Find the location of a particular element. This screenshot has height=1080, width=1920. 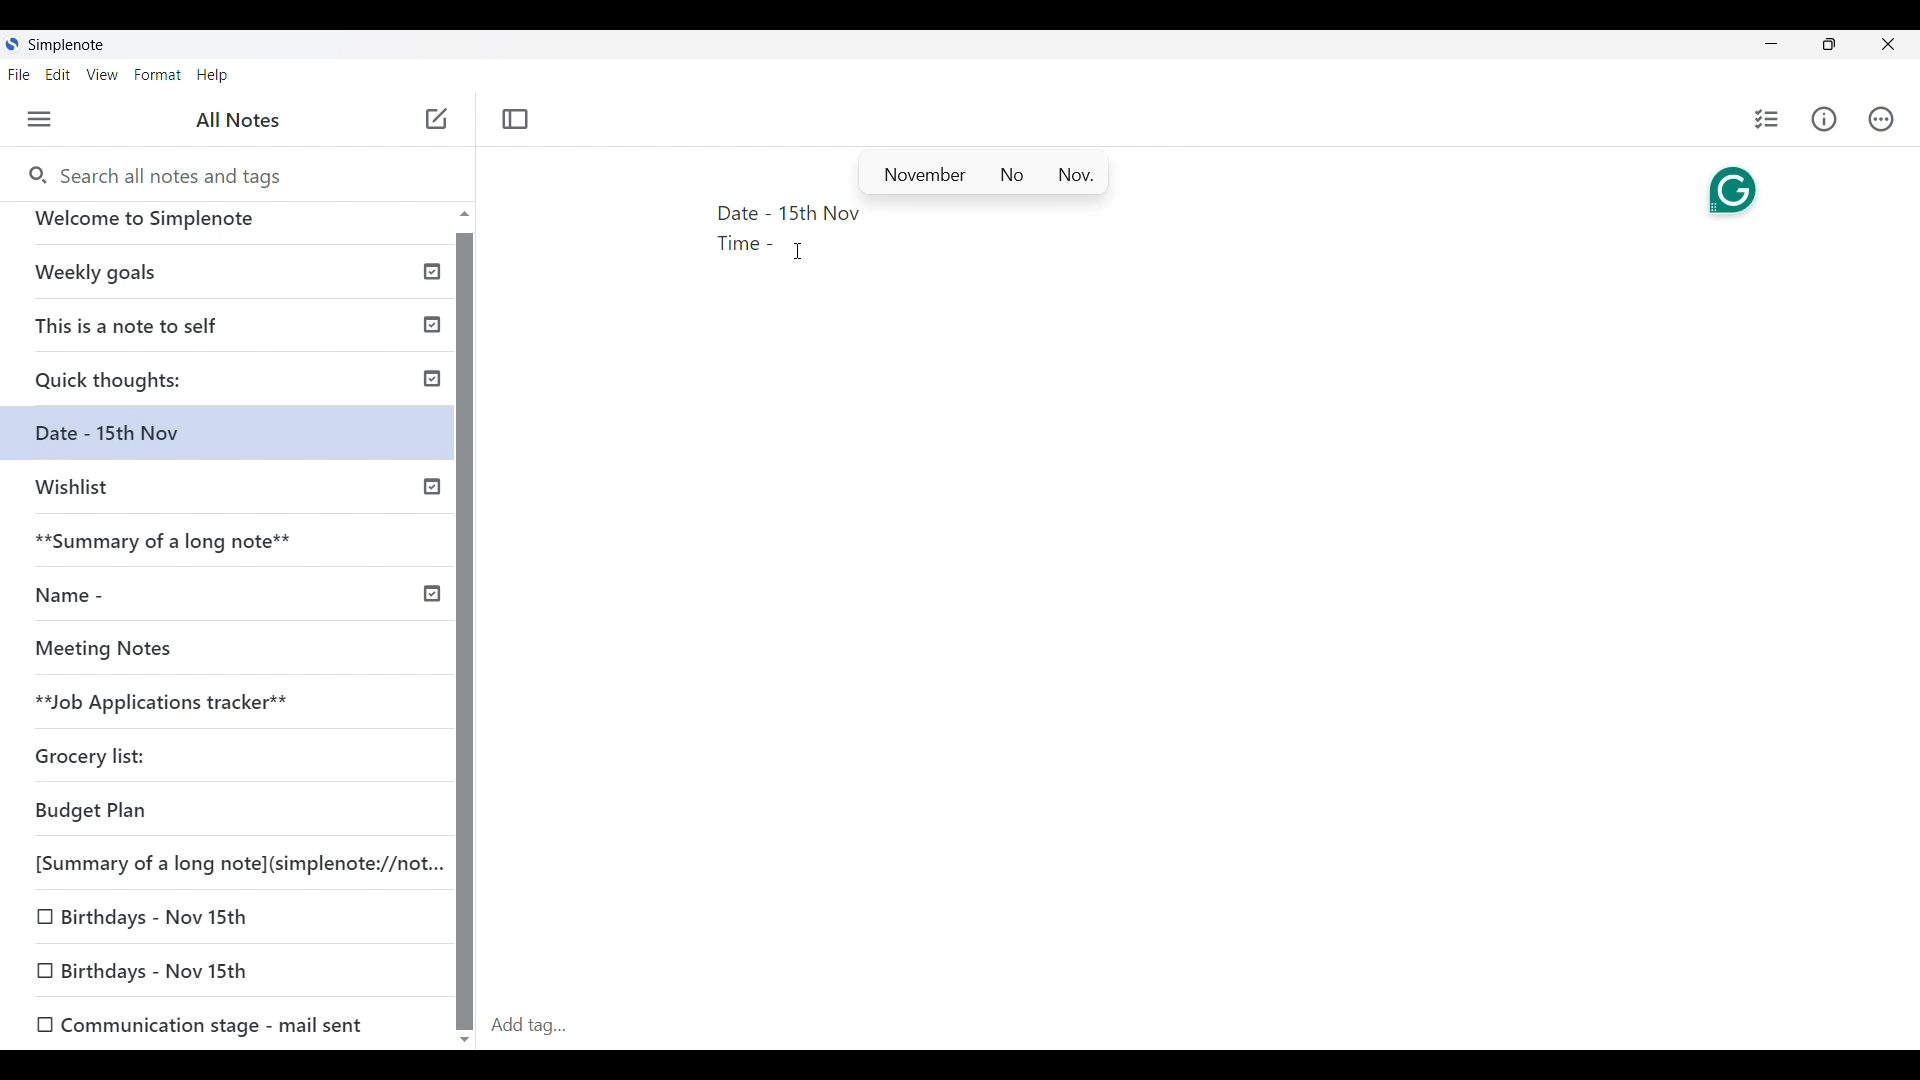

Unpublished note is located at coordinates (99, 760).